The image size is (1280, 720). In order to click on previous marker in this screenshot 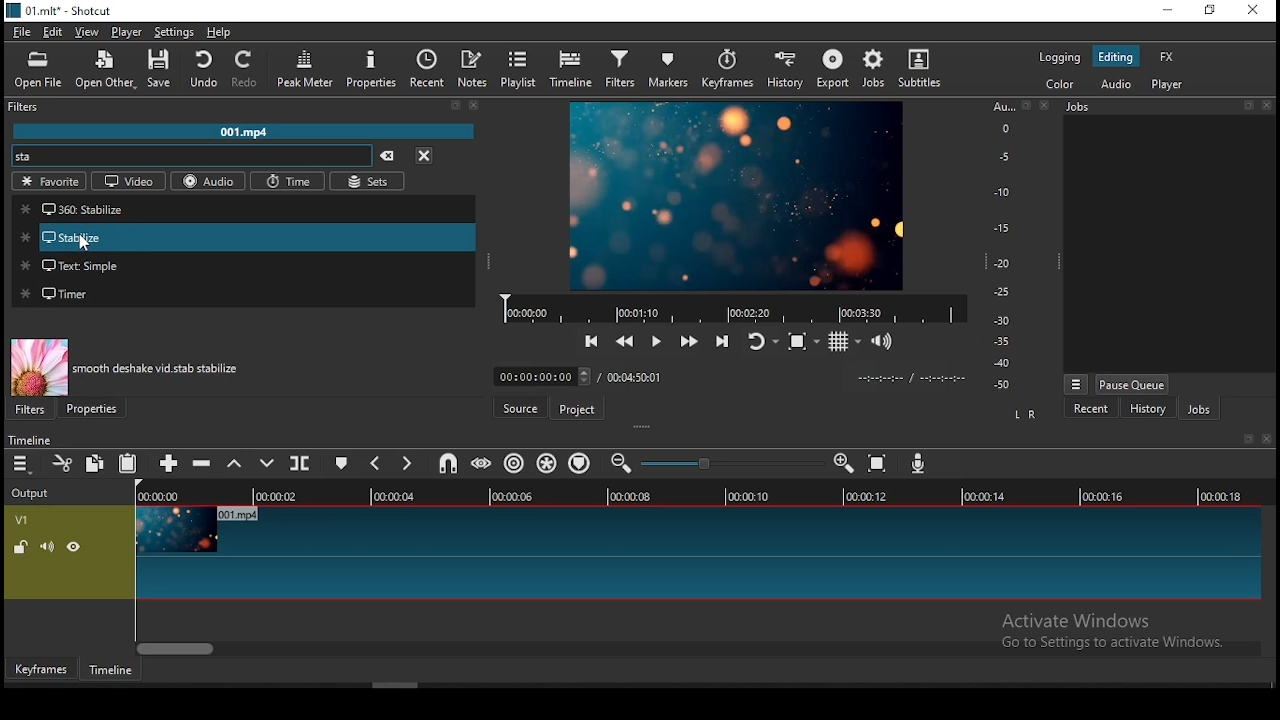, I will do `click(376, 463)`.